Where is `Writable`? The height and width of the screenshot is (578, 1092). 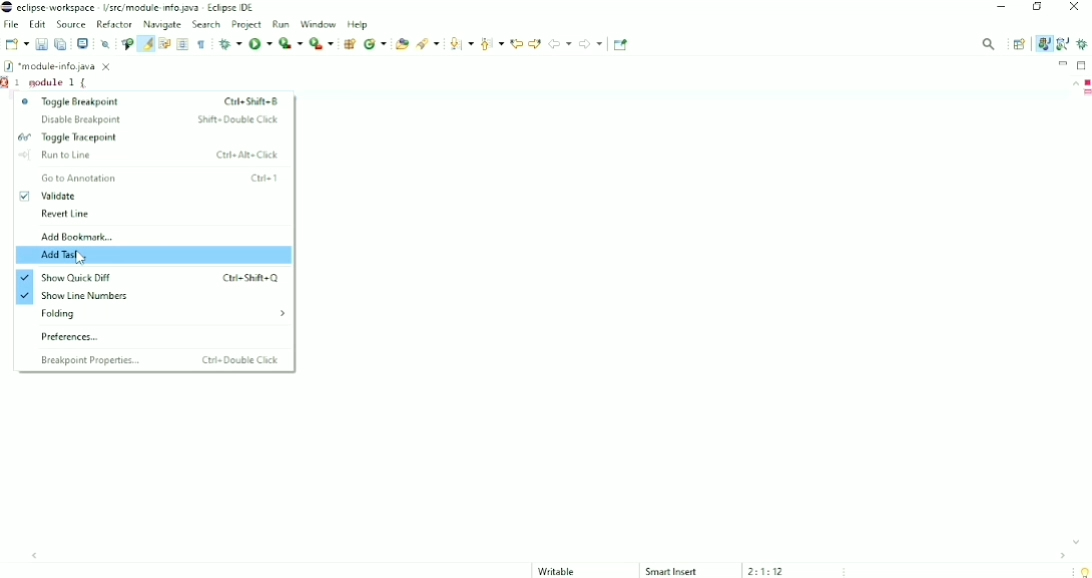 Writable is located at coordinates (565, 571).